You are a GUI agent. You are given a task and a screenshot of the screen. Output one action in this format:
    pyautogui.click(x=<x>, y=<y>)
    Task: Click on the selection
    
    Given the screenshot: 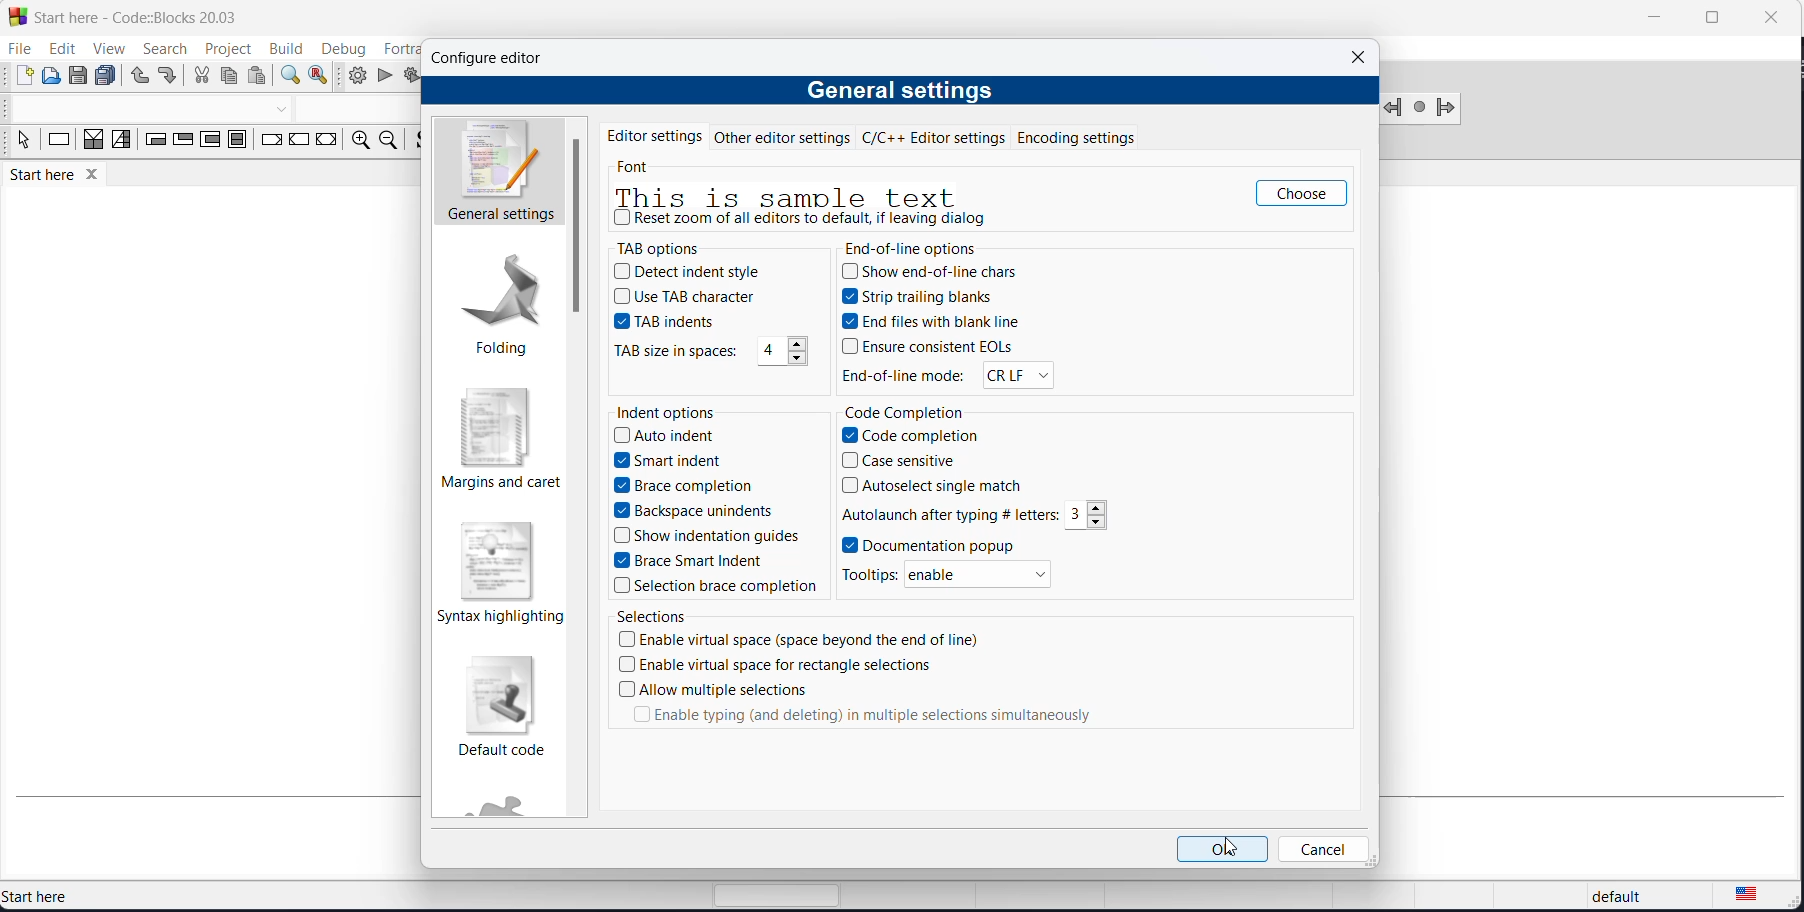 What is the action you would take?
    pyautogui.click(x=121, y=143)
    